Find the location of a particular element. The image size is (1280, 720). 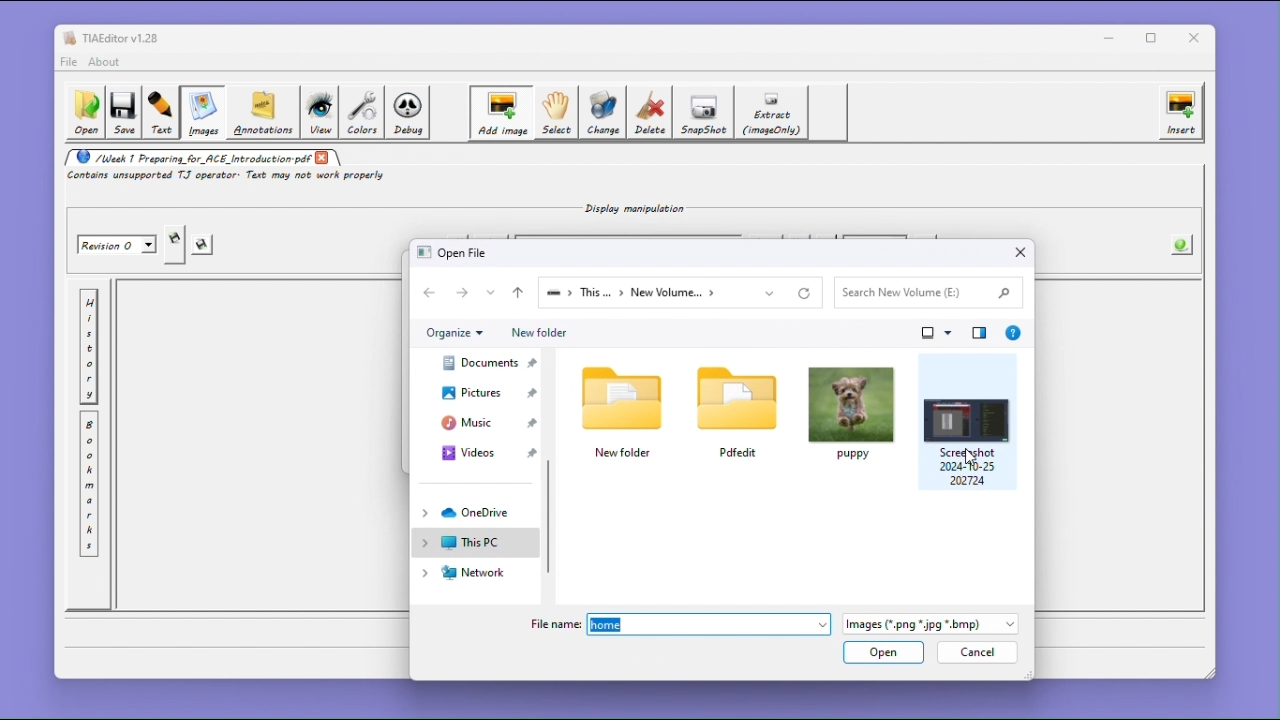

open is located at coordinates (884, 654).